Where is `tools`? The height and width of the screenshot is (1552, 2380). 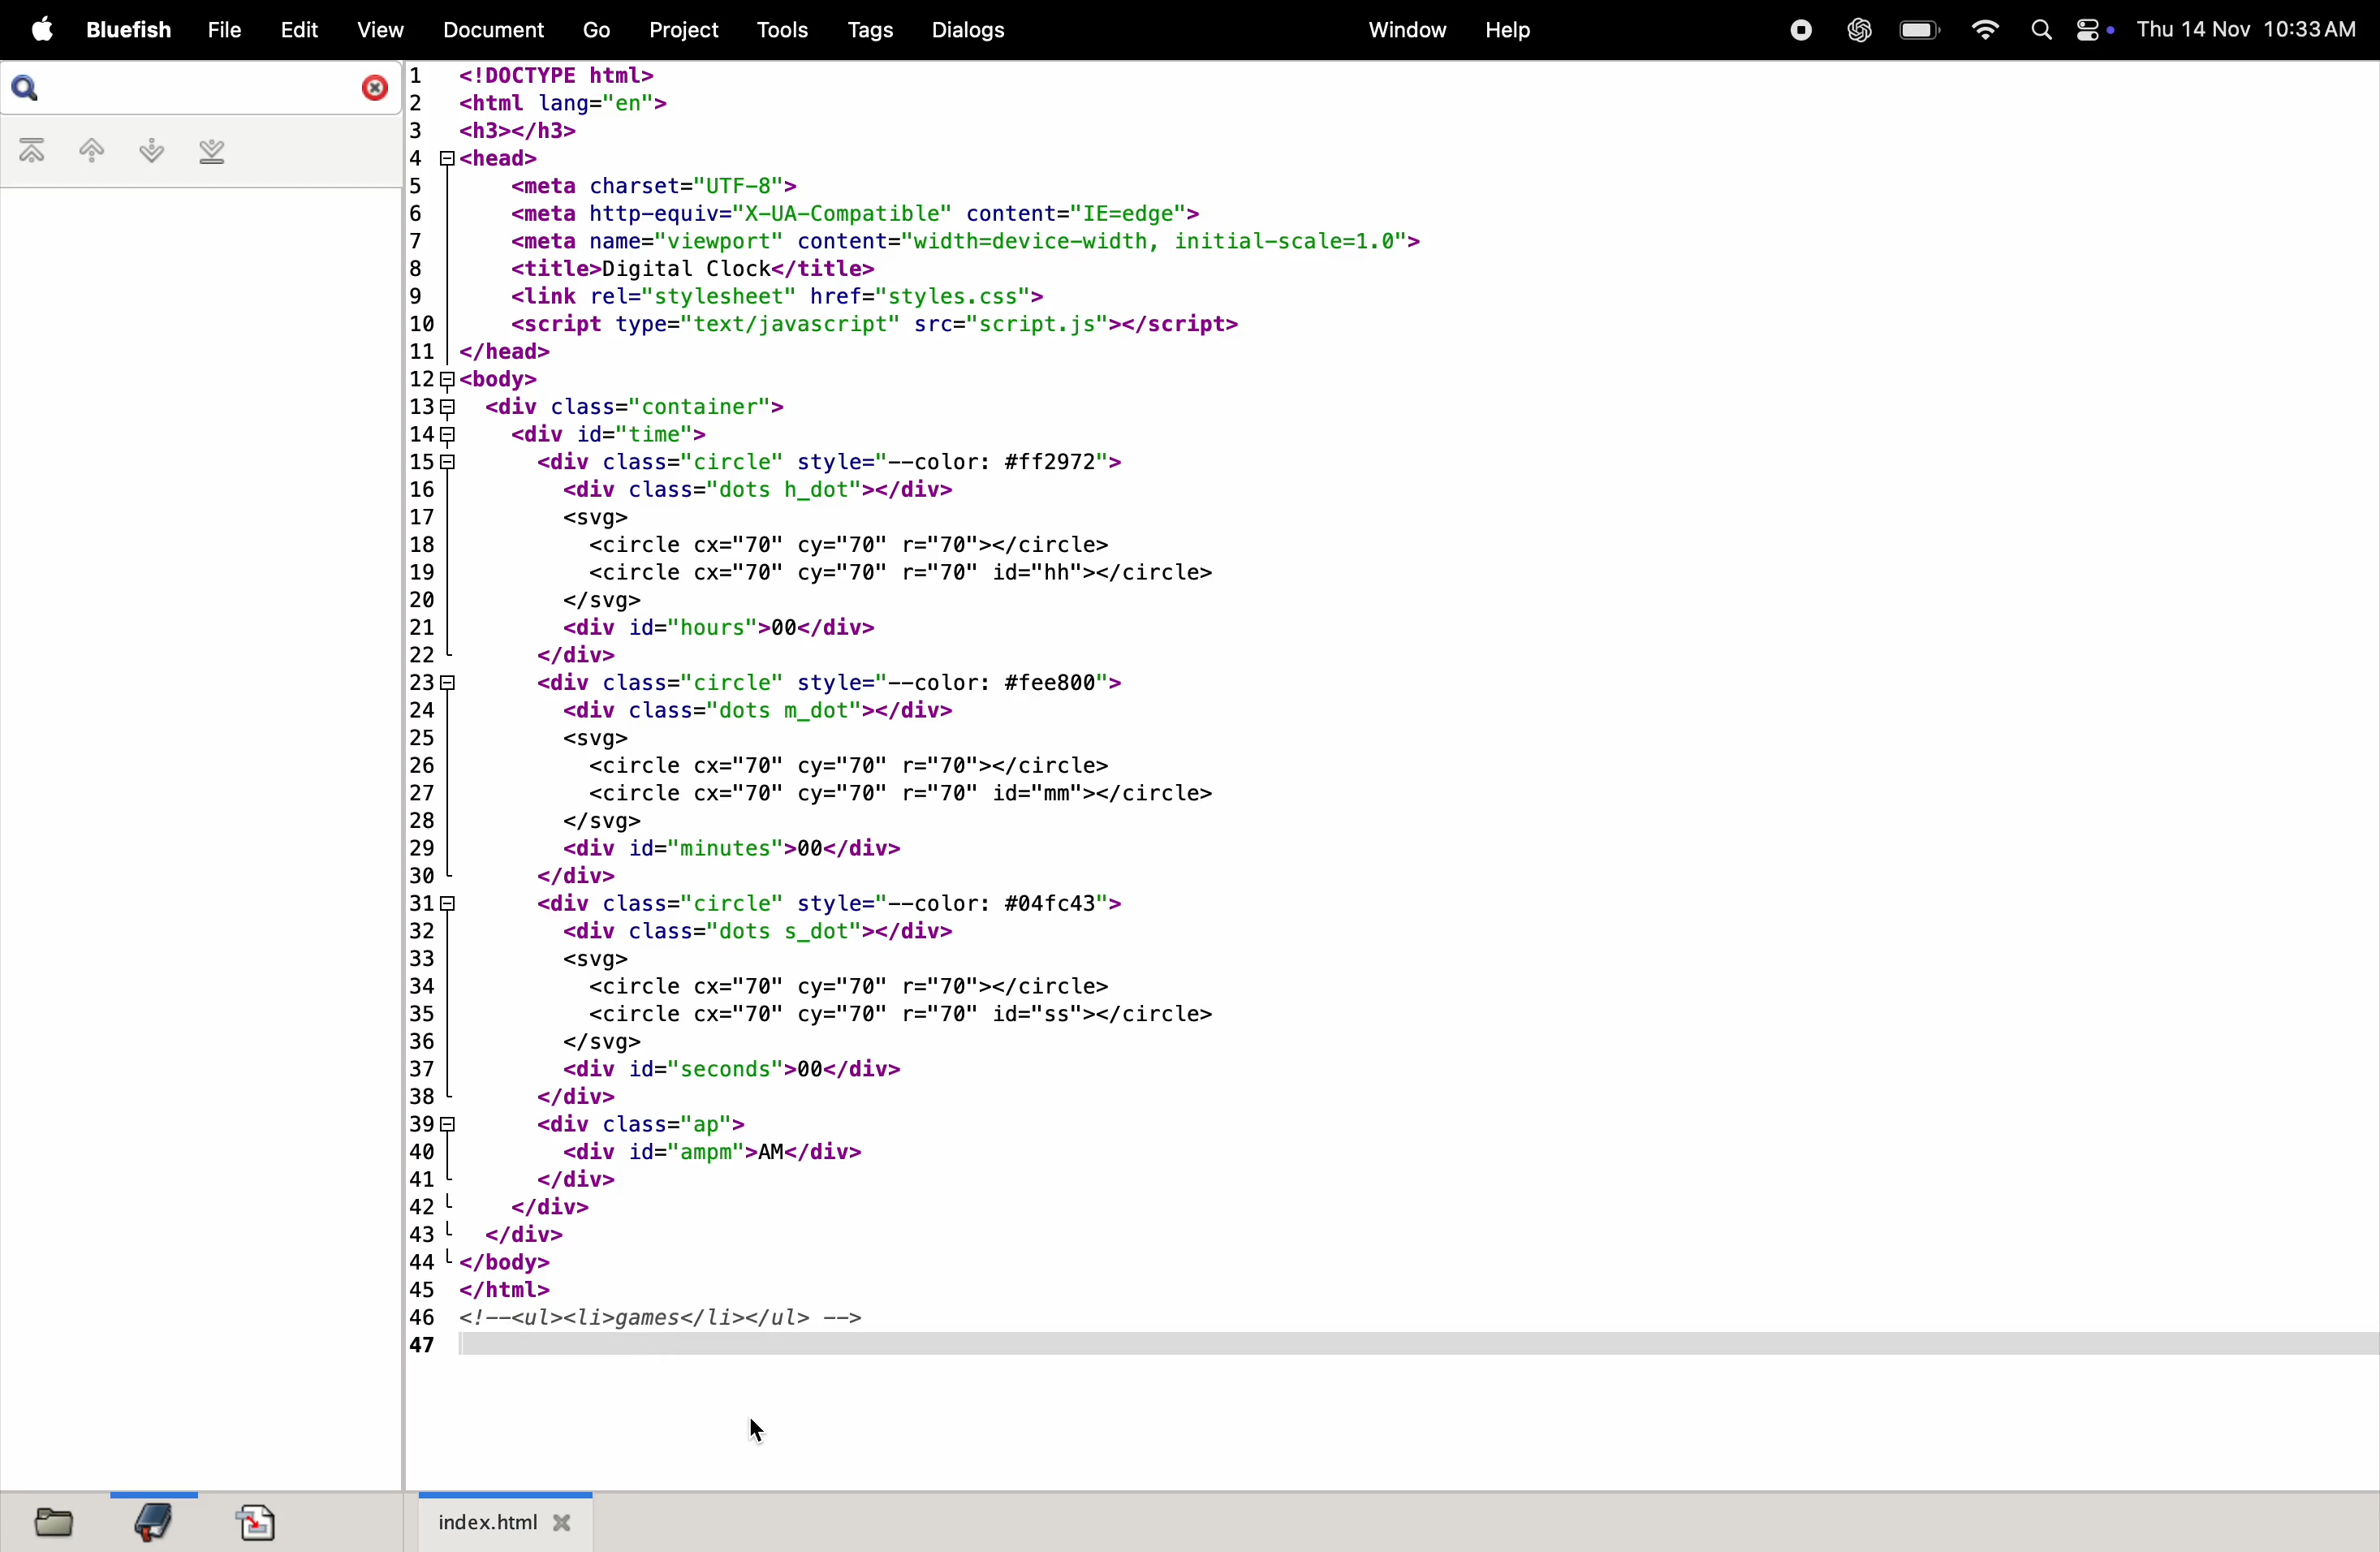
tools is located at coordinates (773, 28).